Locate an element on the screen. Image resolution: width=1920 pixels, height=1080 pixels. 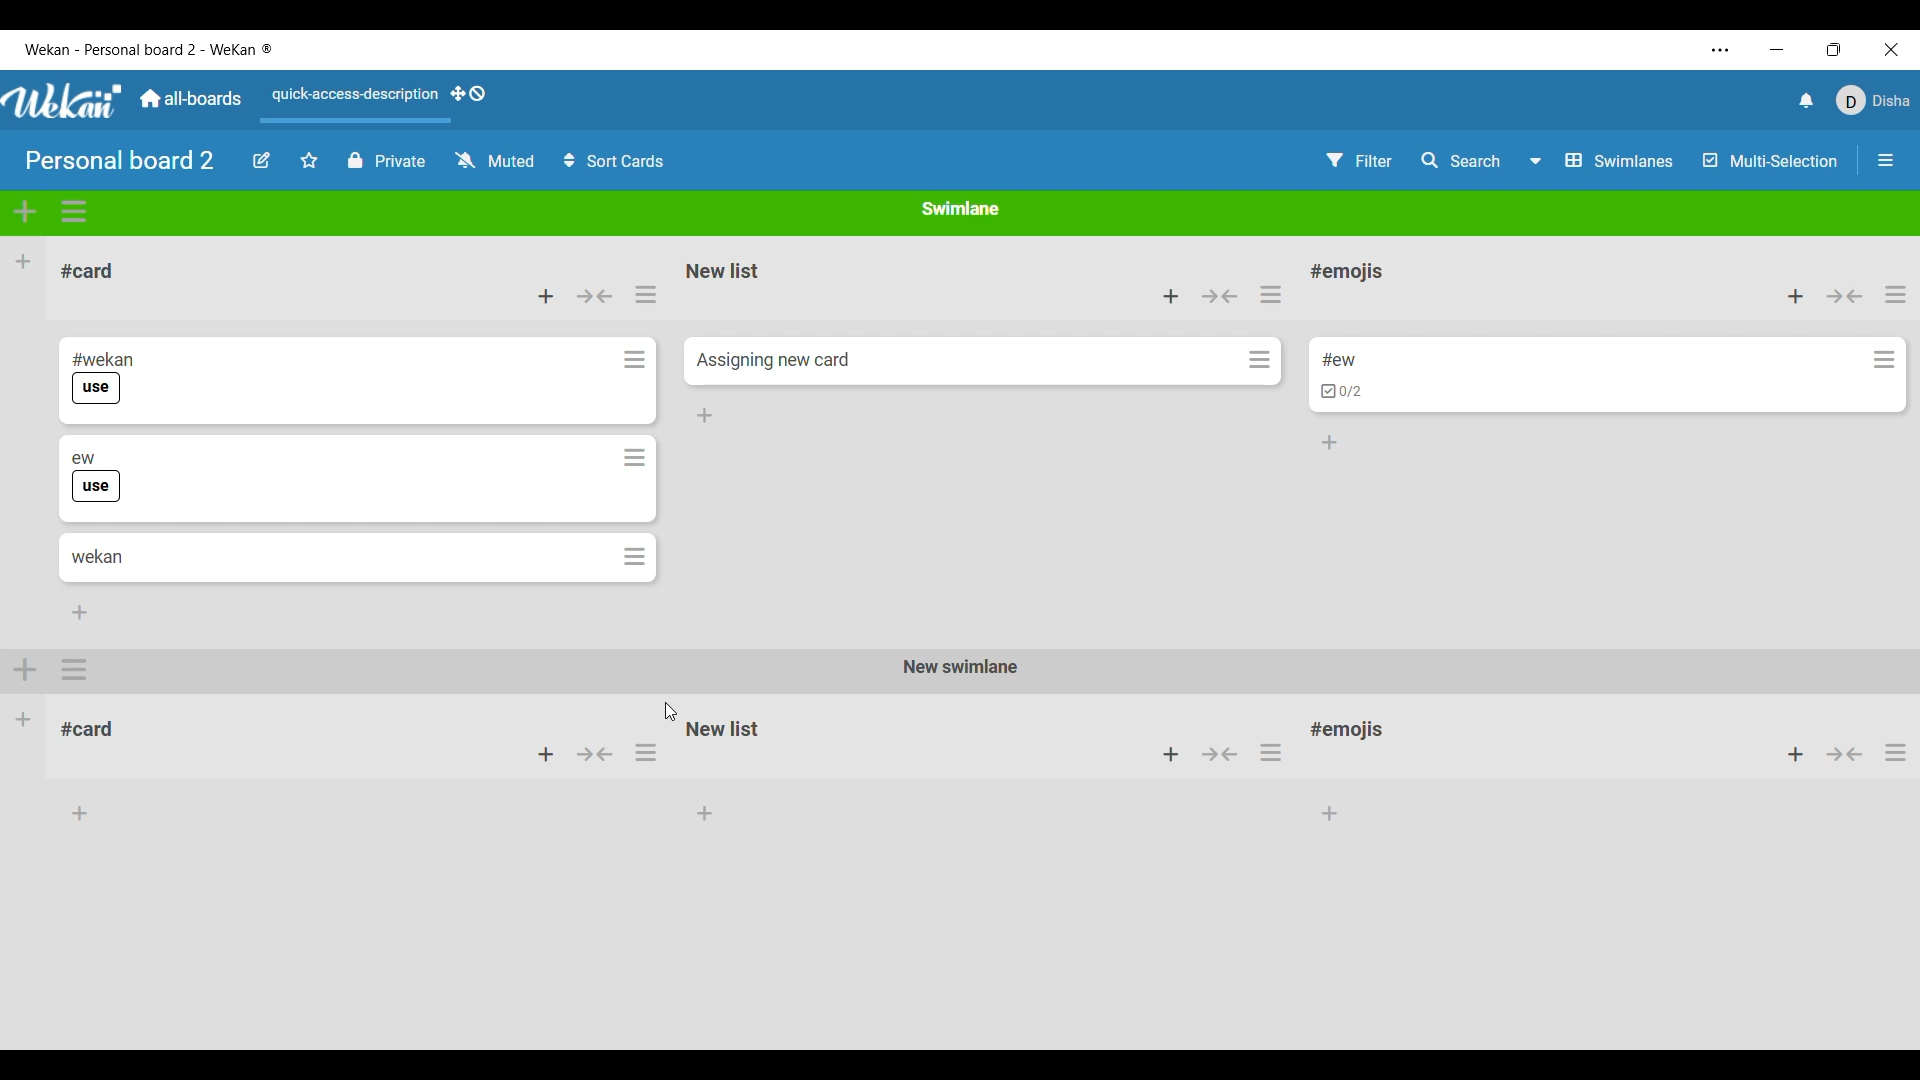
button is located at coordinates (601, 758).